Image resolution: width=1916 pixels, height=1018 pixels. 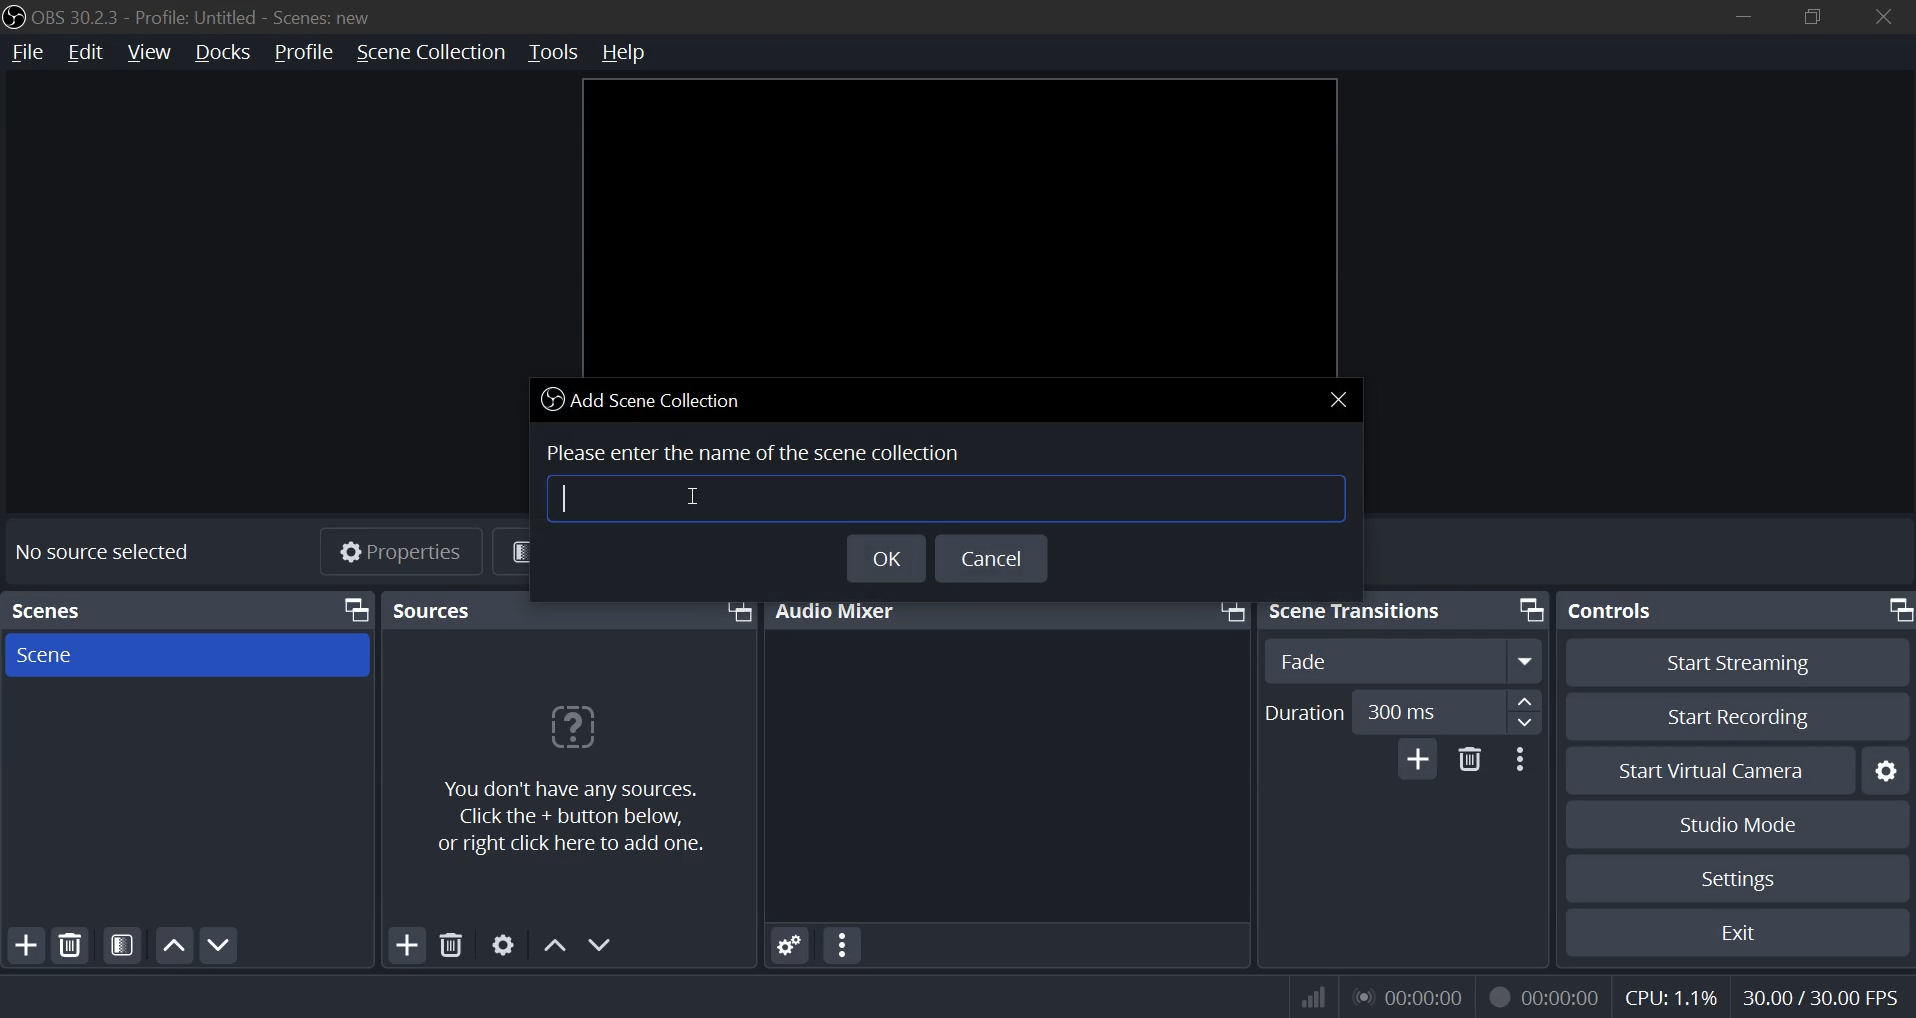 I want to click on Input Cursor, so click(x=568, y=498).